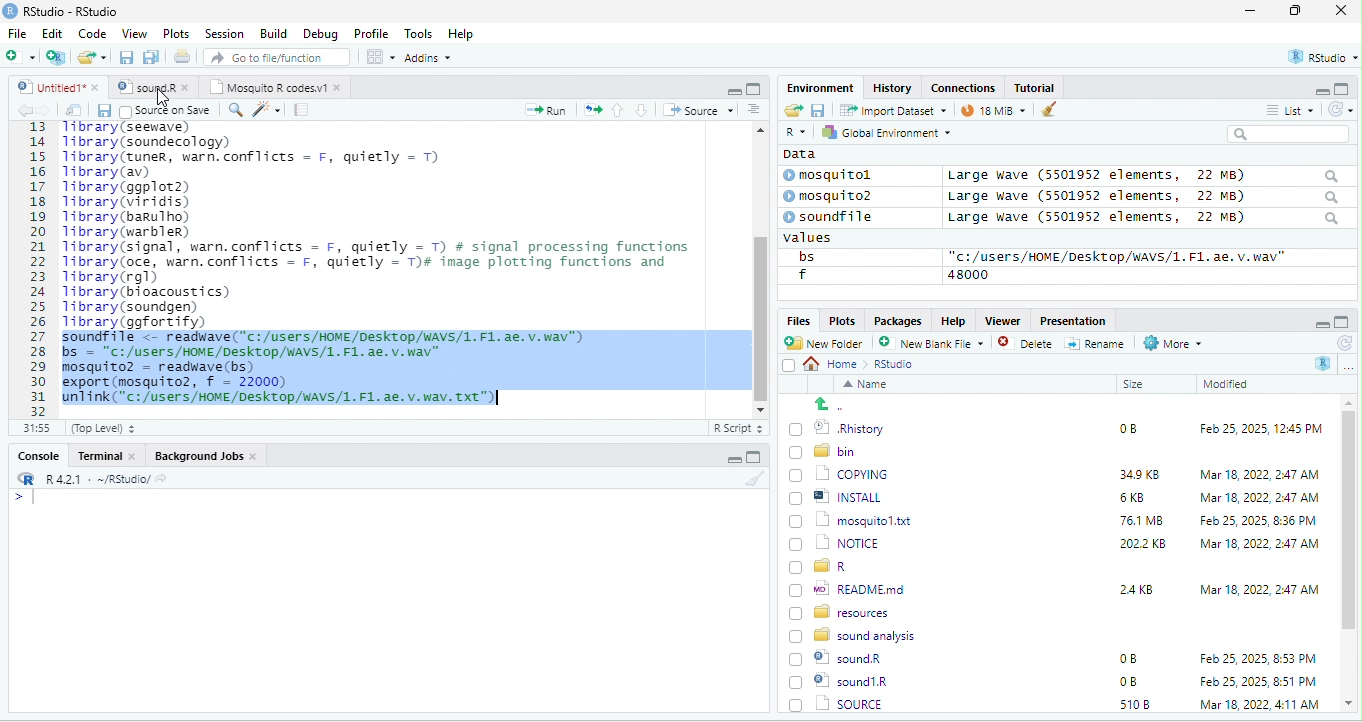  Describe the element at coordinates (839, 473) in the screenshot. I see `‘| COPYING` at that location.